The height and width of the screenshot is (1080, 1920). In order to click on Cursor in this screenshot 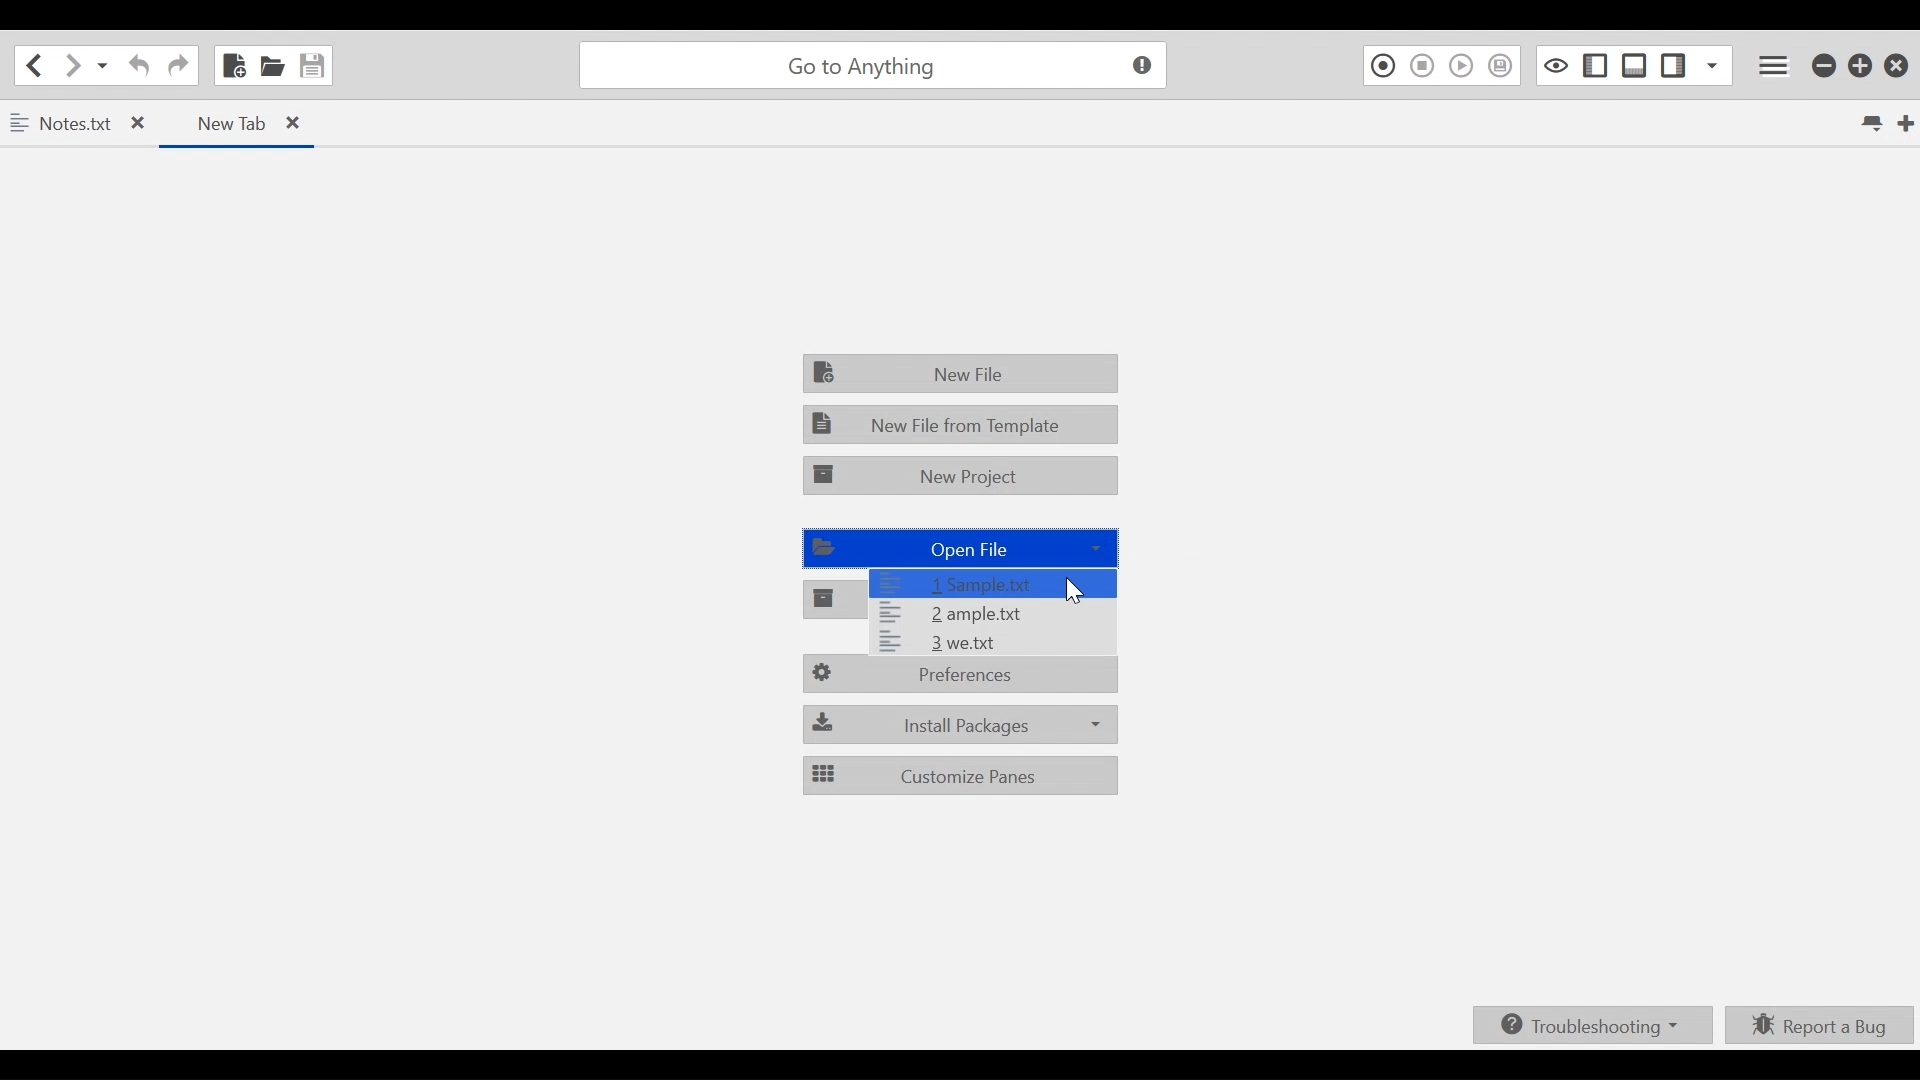, I will do `click(1073, 590)`.